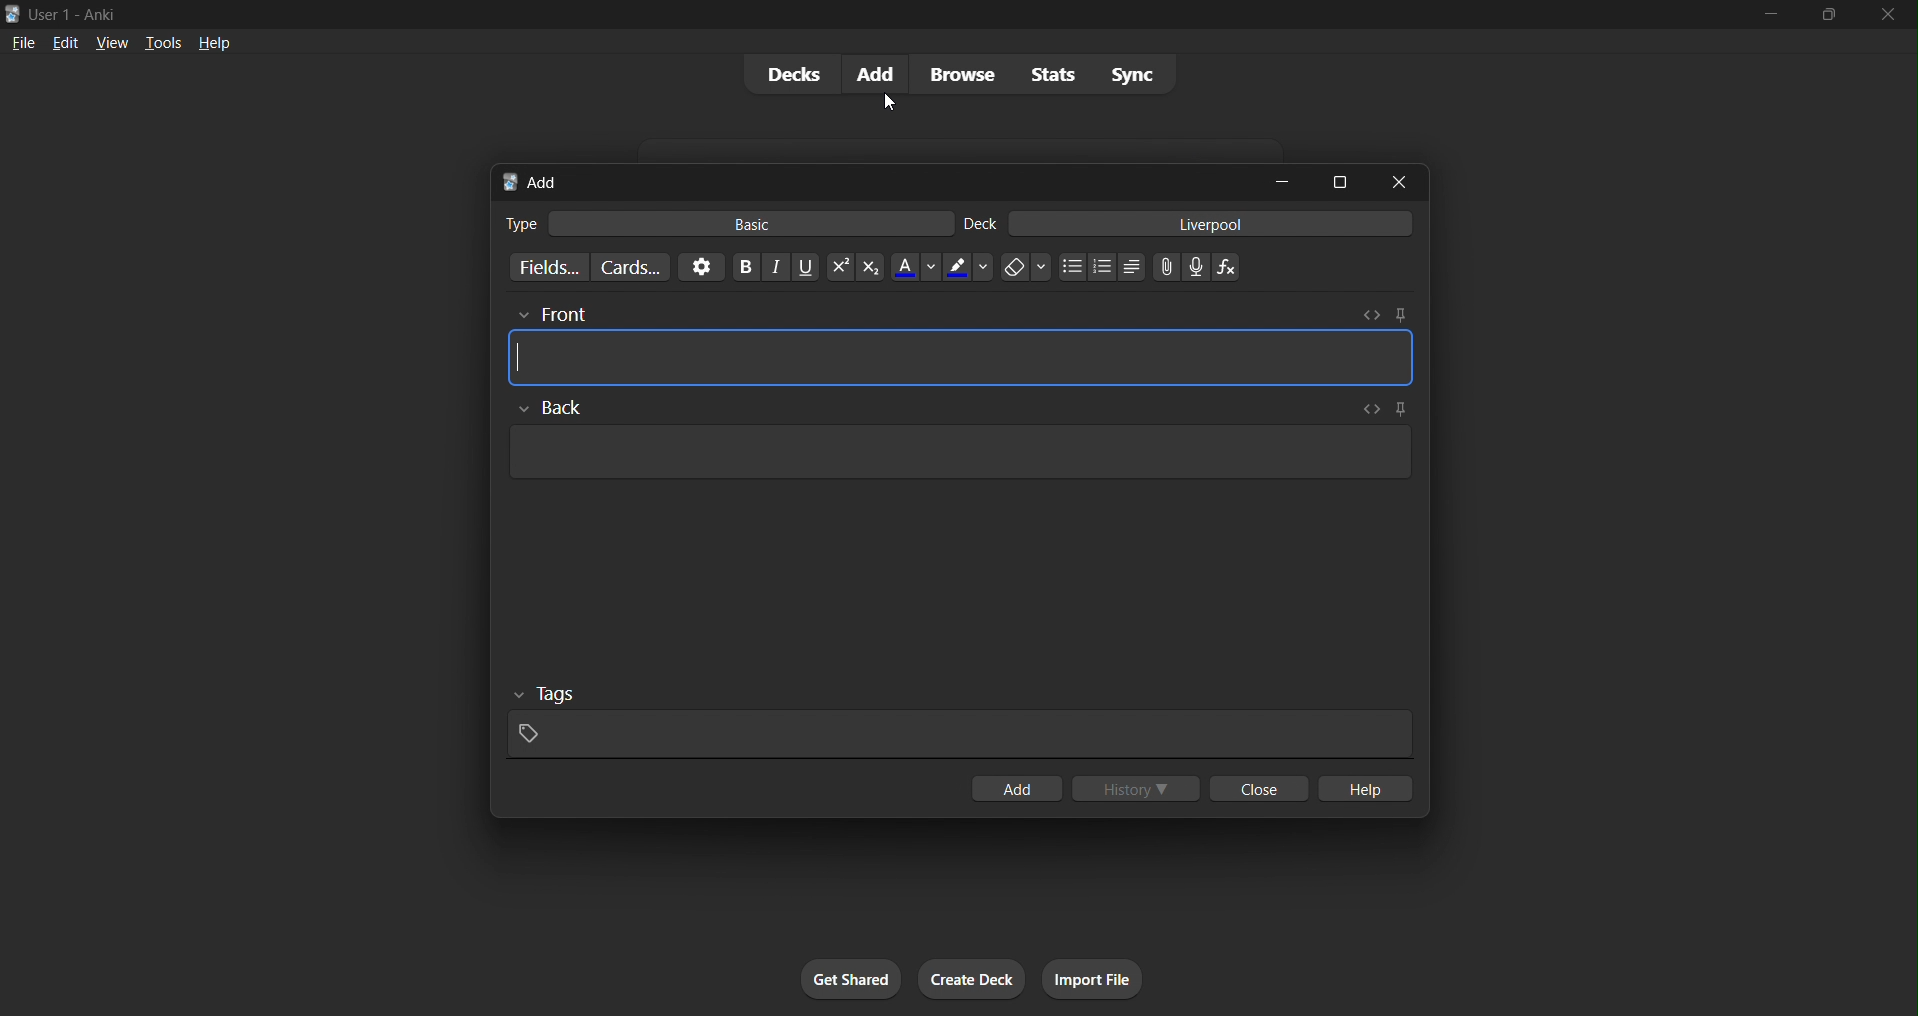 This screenshot has height=1016, width=1918. I want to click on Cursor, so click(891, 101).